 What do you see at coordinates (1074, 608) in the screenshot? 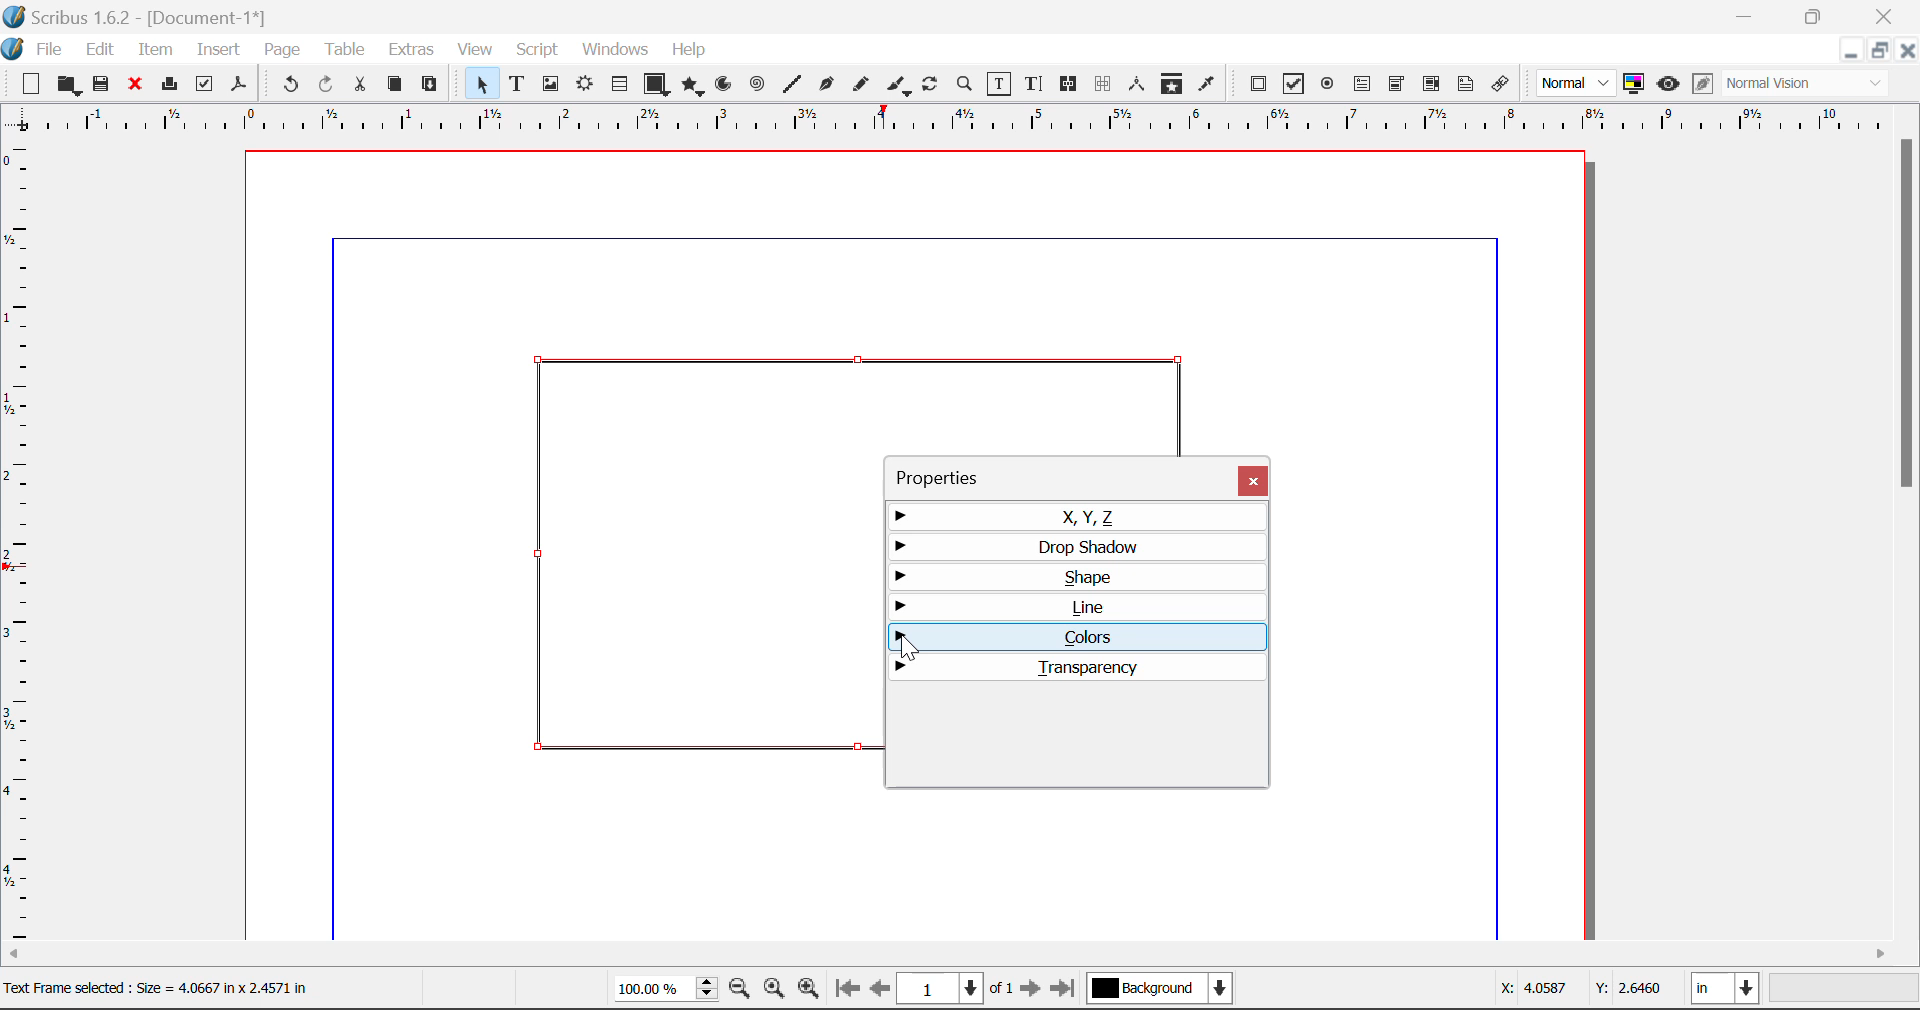
I see `Line` at bounding box center [1074, 608].